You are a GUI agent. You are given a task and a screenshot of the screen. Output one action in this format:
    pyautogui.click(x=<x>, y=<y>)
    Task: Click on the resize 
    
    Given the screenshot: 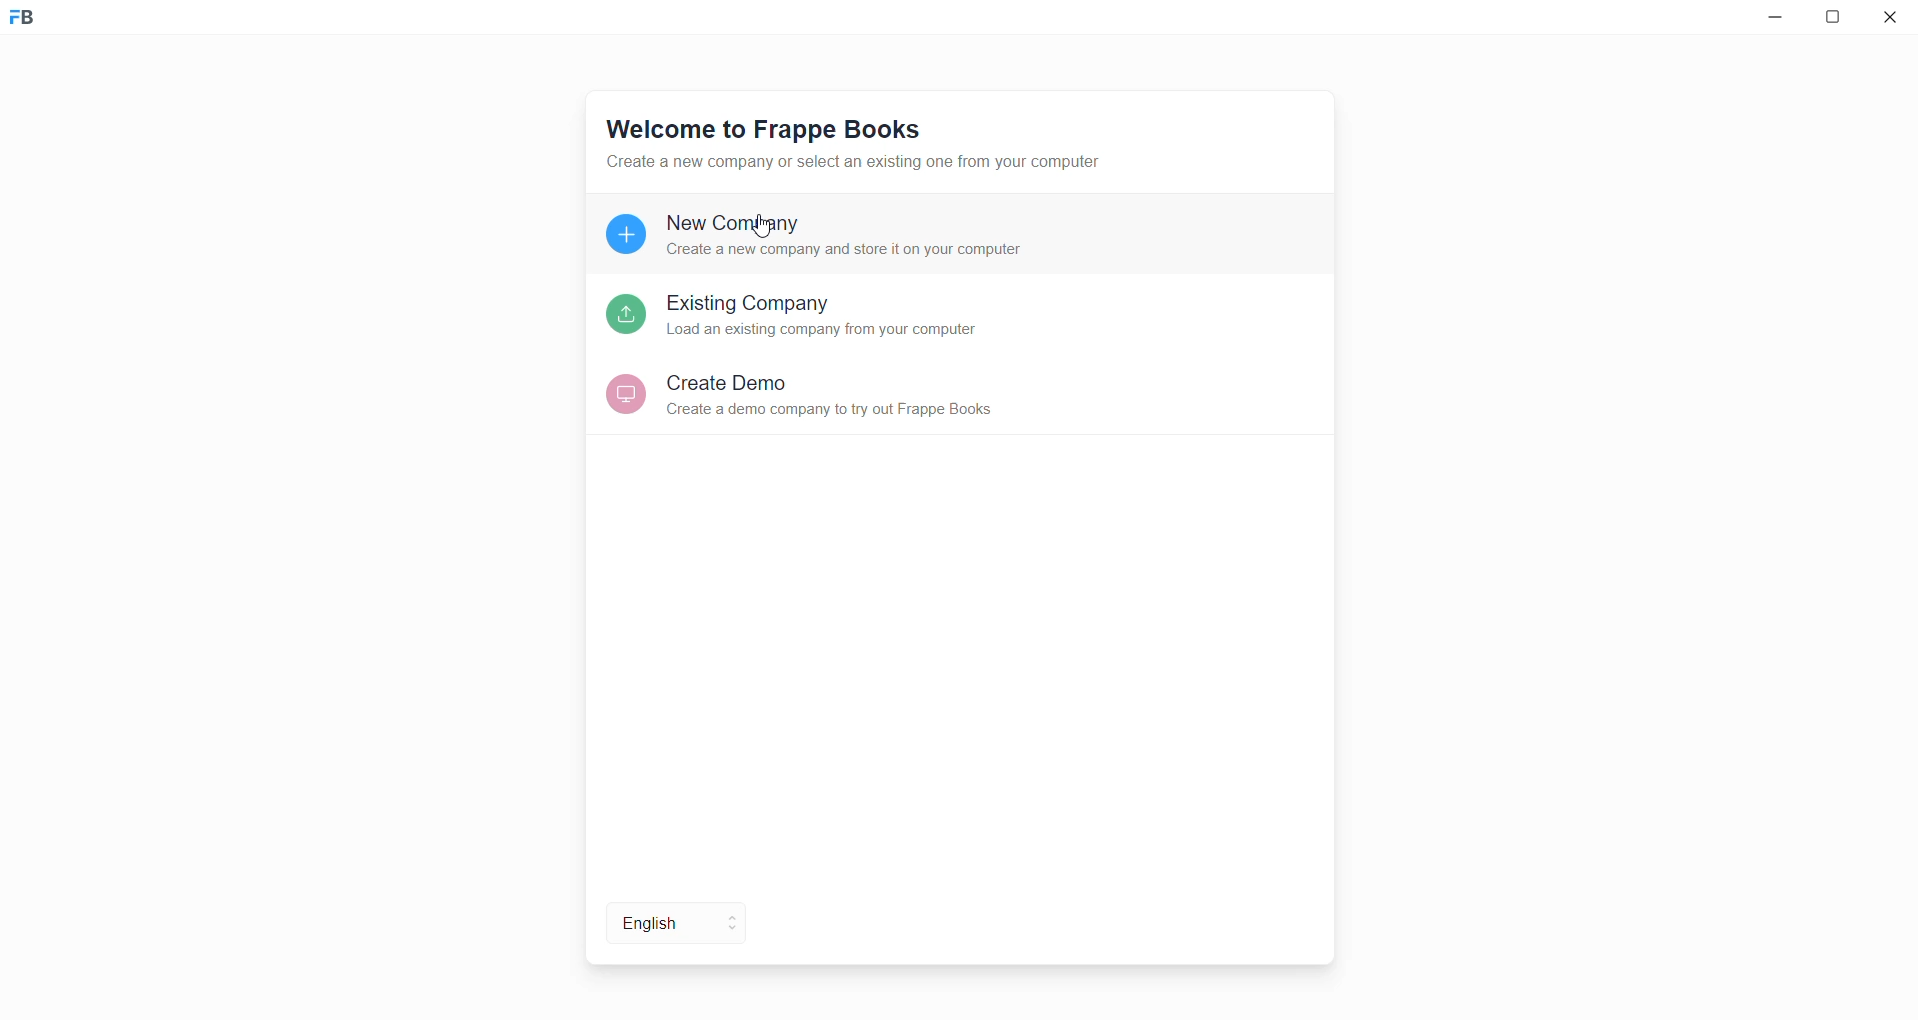 What is the action you would take?
    pyautogui.click(x=1838, y=20)
    